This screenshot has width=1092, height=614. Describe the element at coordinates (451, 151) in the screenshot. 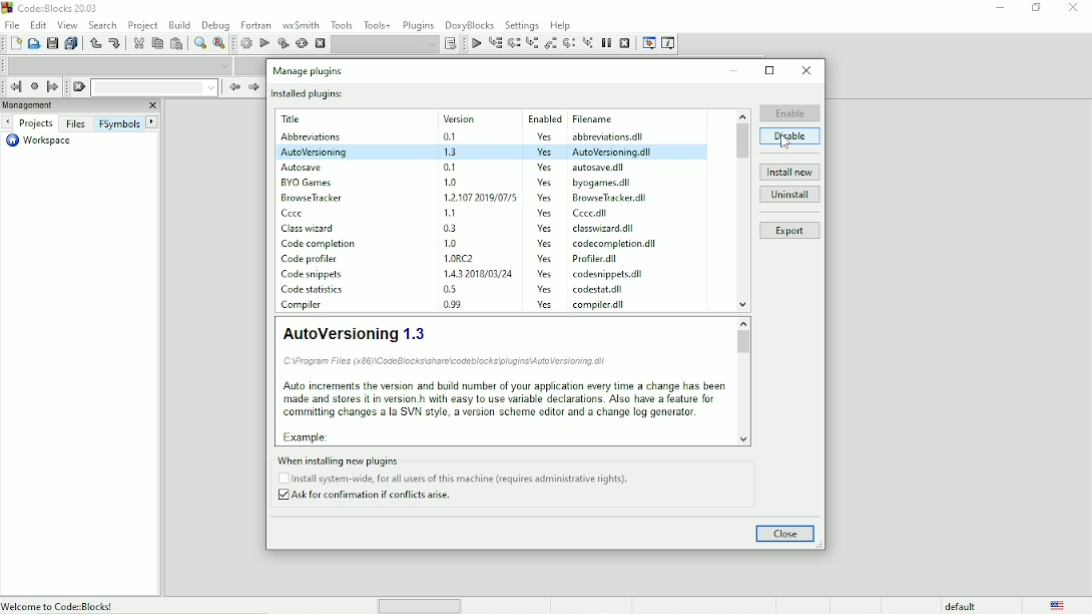

I see `1.3` at that location.